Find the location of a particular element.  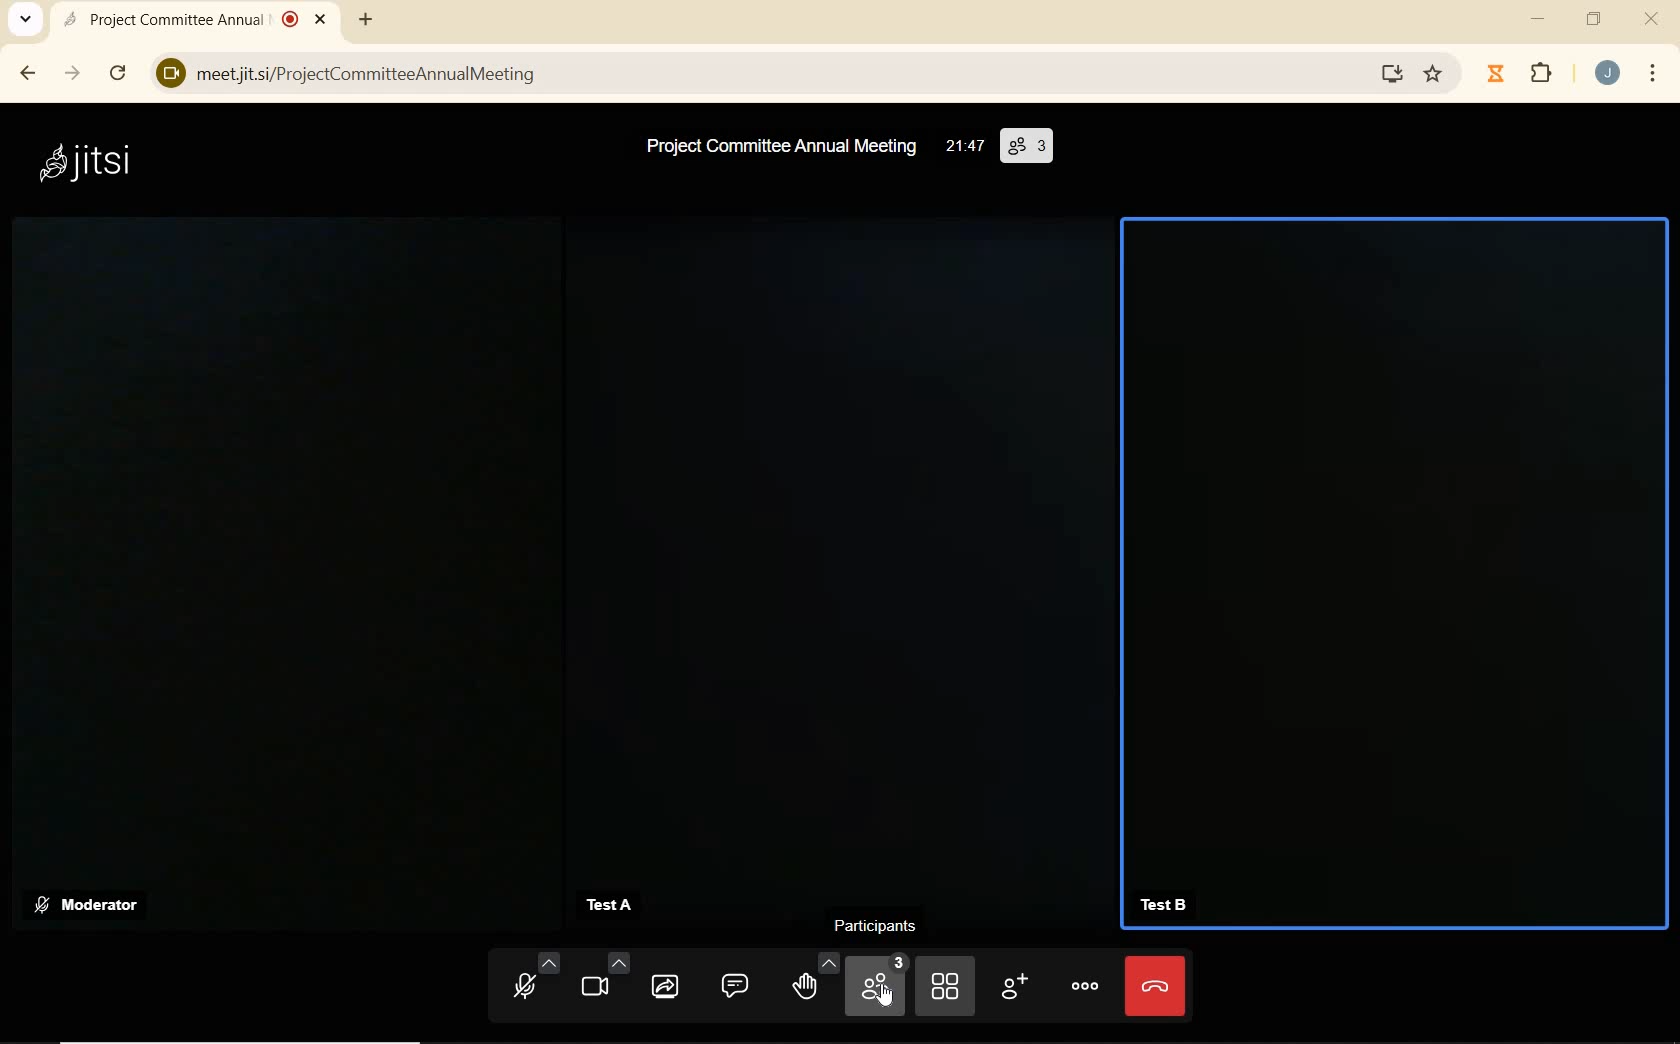

LEAVE THE MEETING is located at coordinates (1155, 987).